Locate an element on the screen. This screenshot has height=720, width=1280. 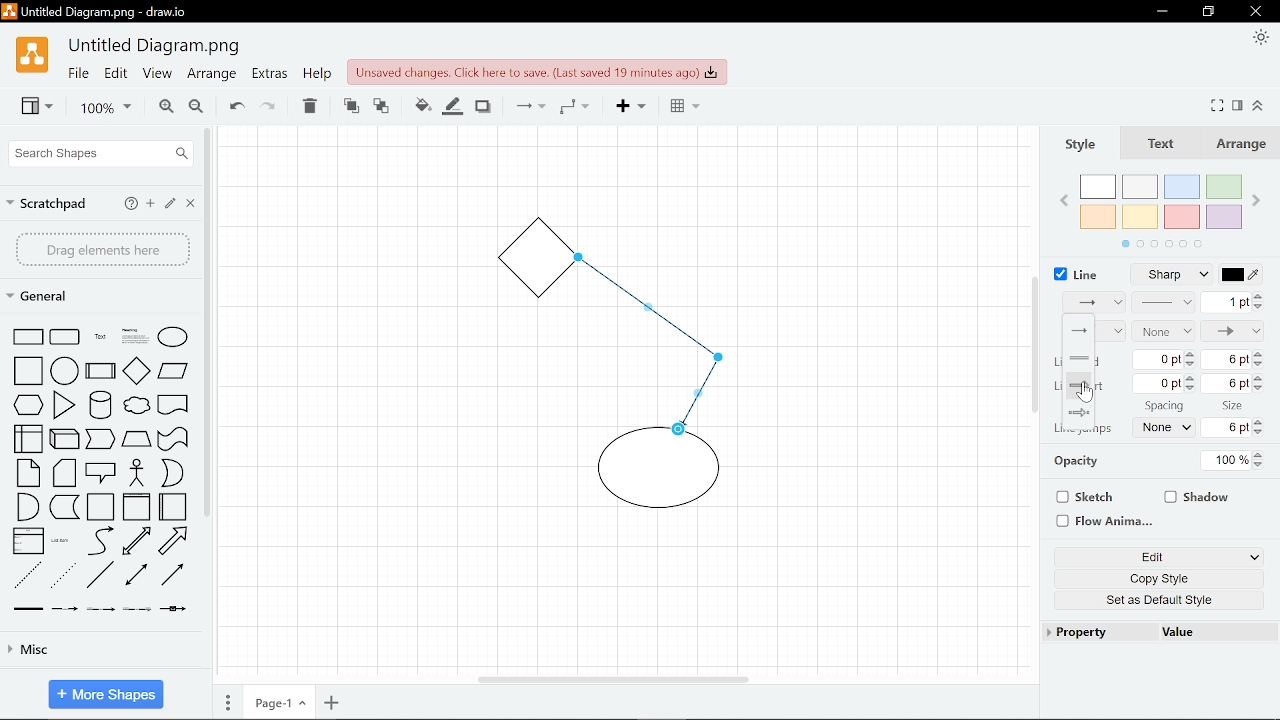
shape is located at coordinates (66, 370).